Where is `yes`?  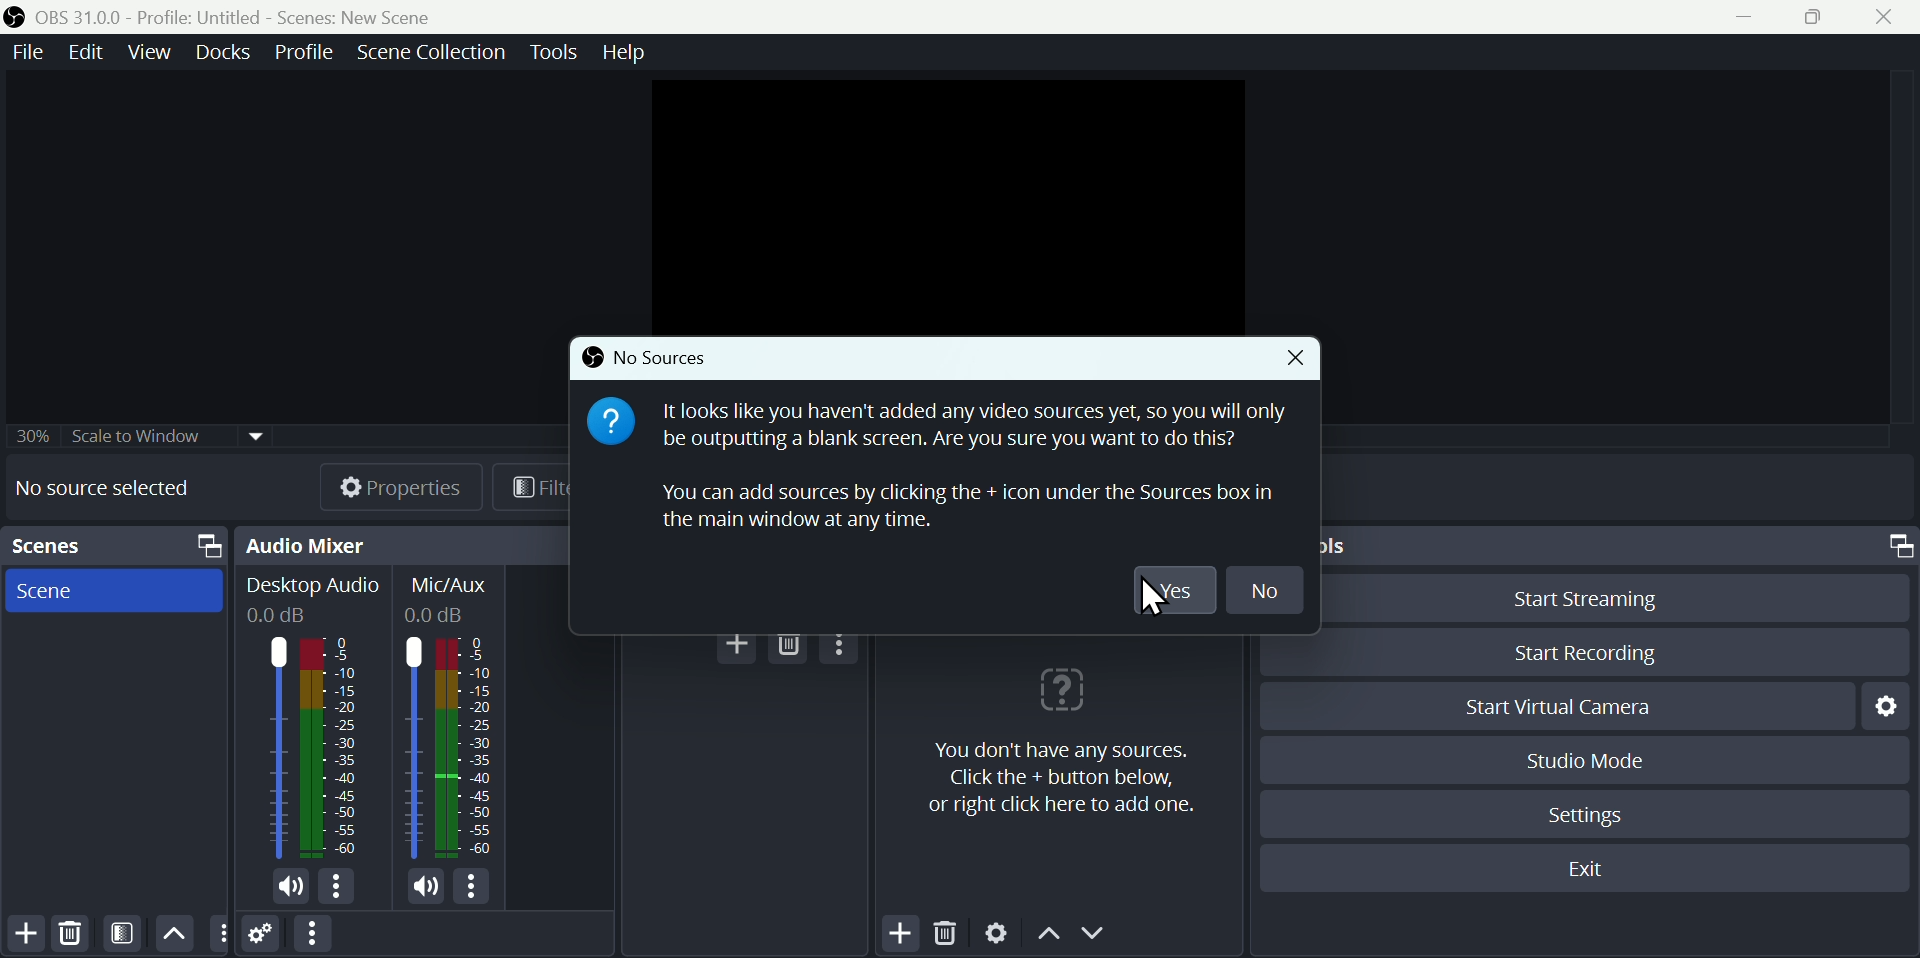 yes is located at coordinates (1179, 589).